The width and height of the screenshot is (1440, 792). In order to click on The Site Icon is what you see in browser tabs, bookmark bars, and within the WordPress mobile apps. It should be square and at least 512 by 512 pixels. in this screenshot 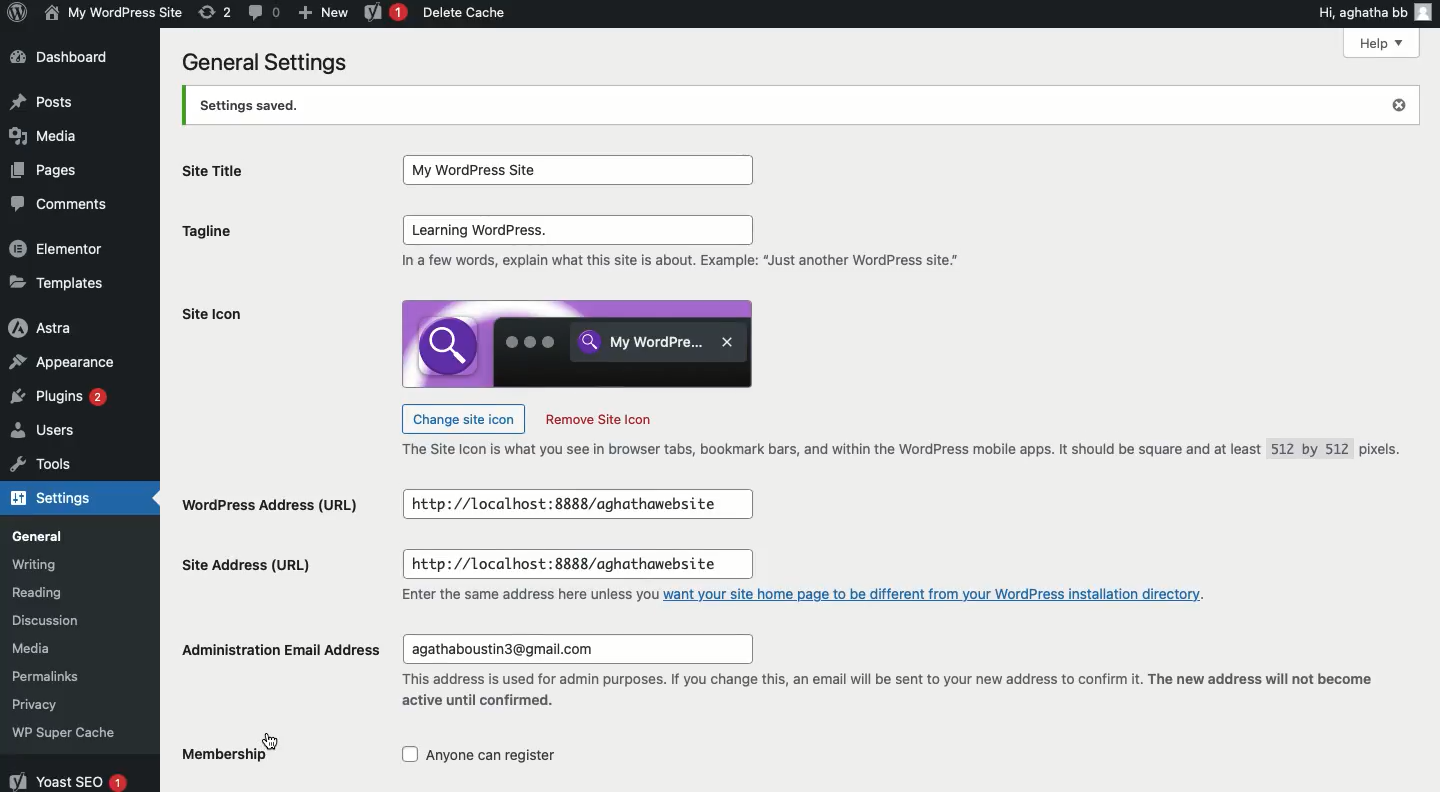, I will do `click(902, 450)`.